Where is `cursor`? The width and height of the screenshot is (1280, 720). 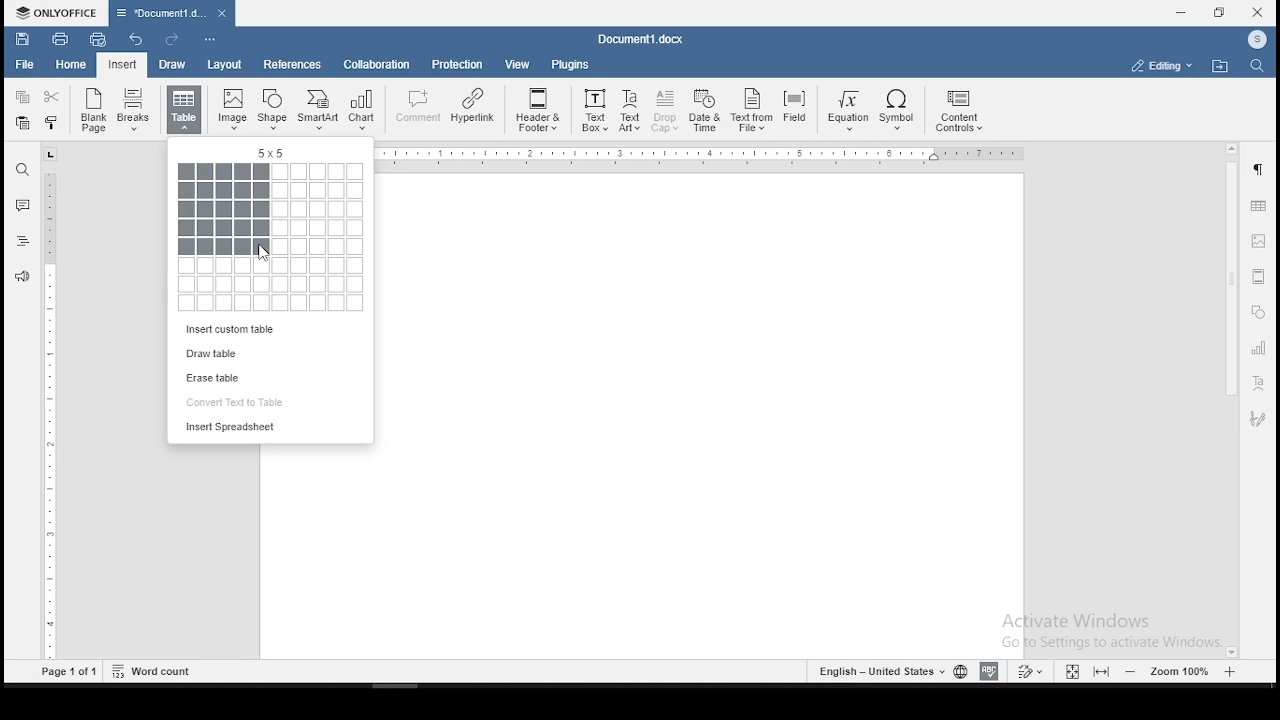
cursor is located at coordinates (263, 254).